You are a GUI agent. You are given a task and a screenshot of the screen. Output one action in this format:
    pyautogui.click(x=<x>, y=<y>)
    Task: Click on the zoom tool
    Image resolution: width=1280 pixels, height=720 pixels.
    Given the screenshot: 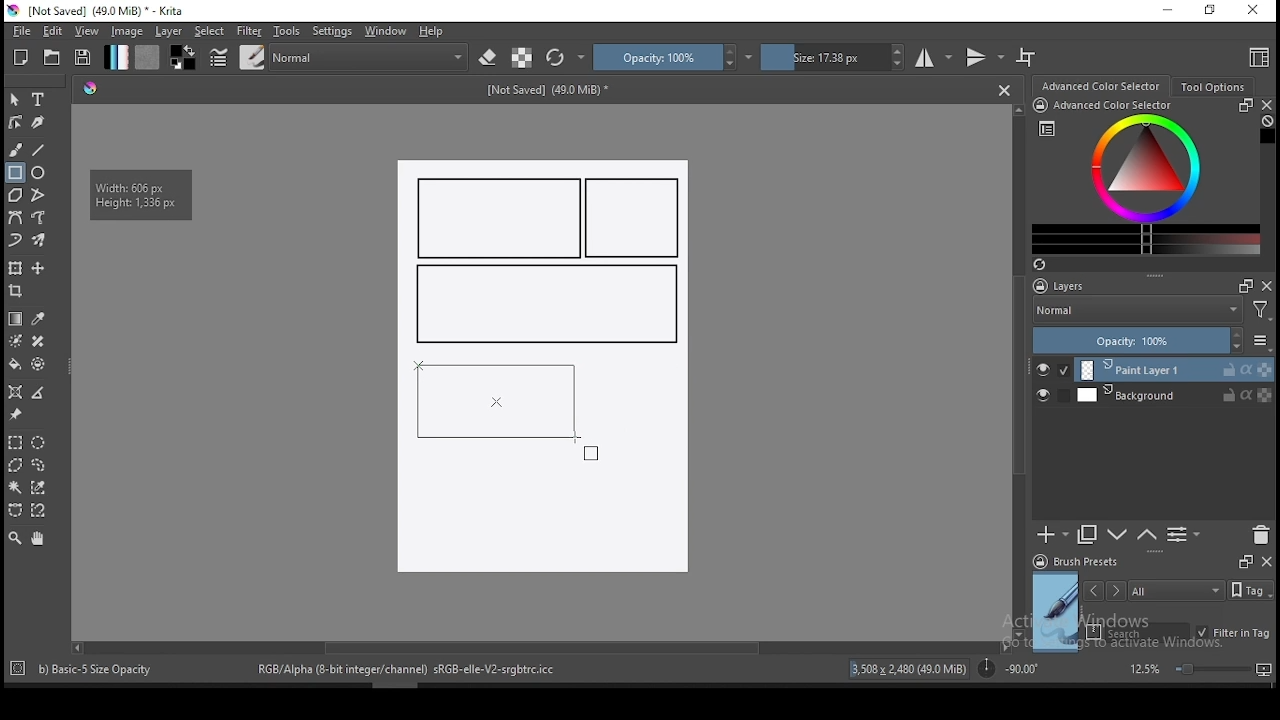 What is the action you would take?
    pyautogui.click(x=15, y=537)
    